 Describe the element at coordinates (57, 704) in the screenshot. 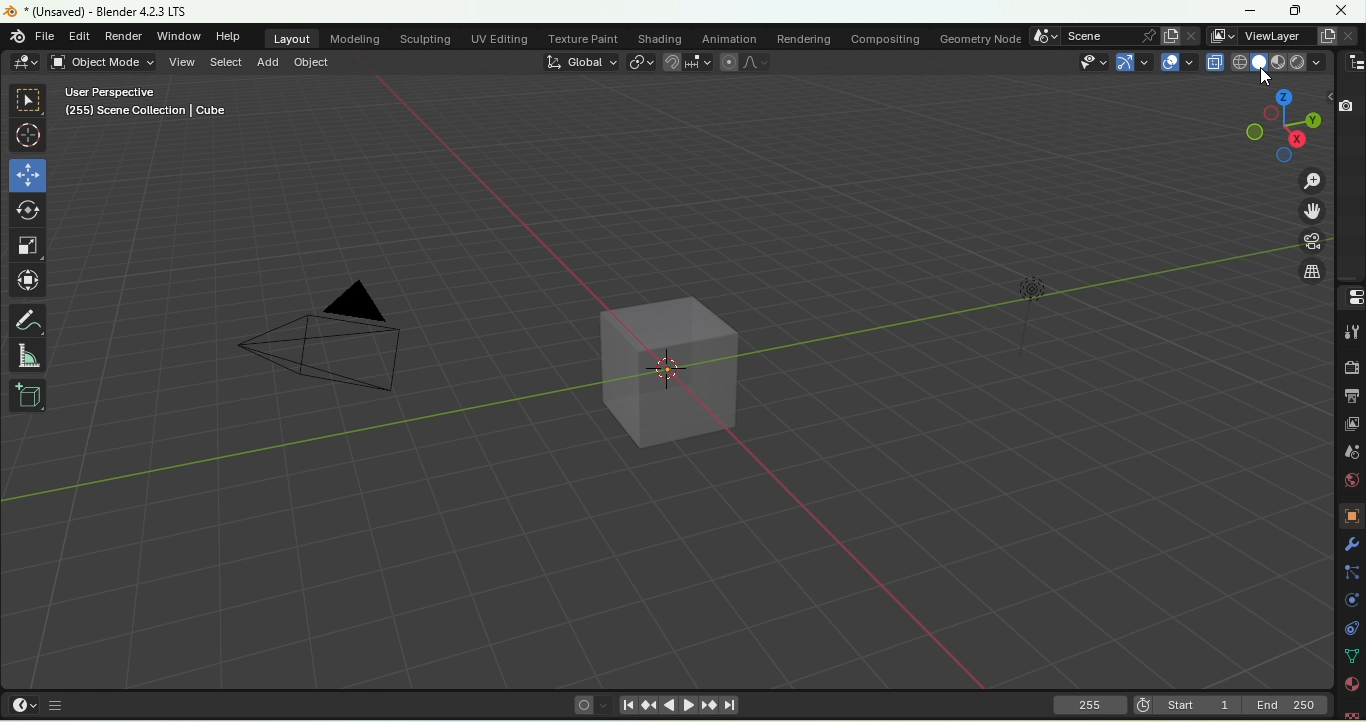

I see `GUI show/hide` at that location.